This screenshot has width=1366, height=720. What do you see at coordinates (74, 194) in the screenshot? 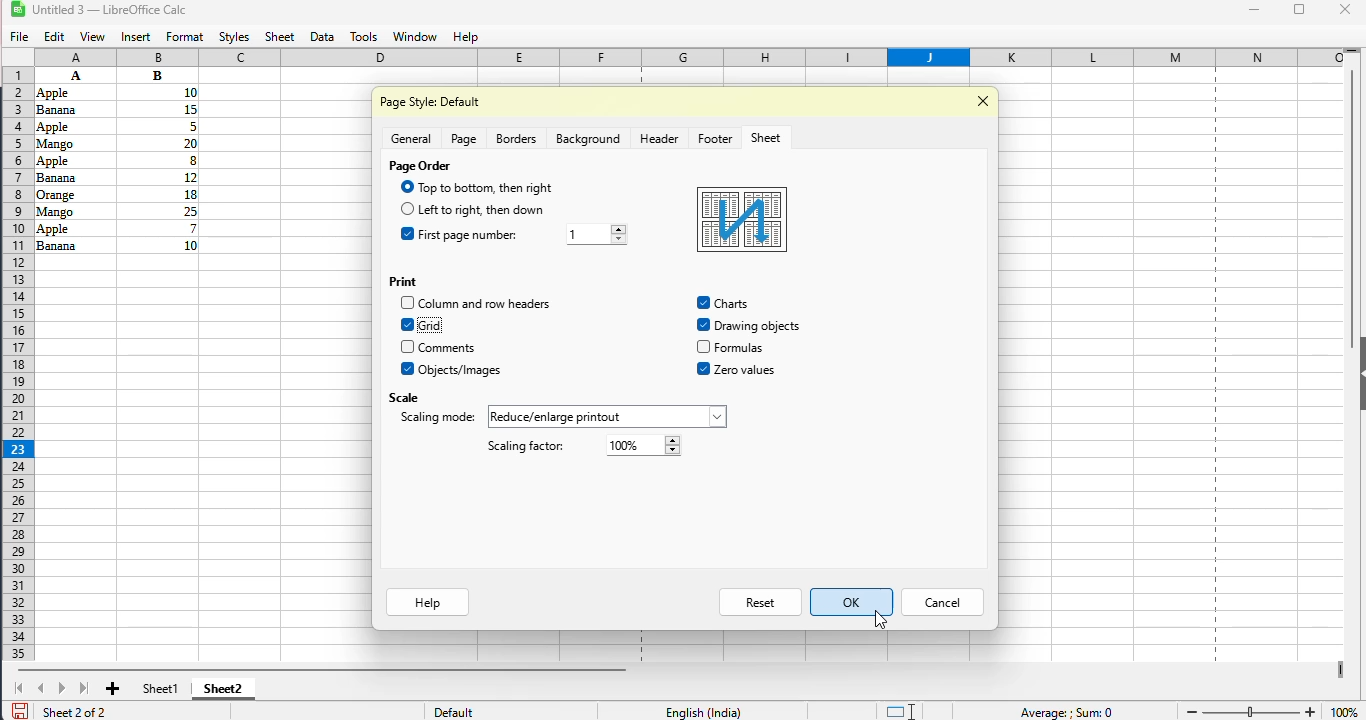
I see `` at bounding box center [74, 194].